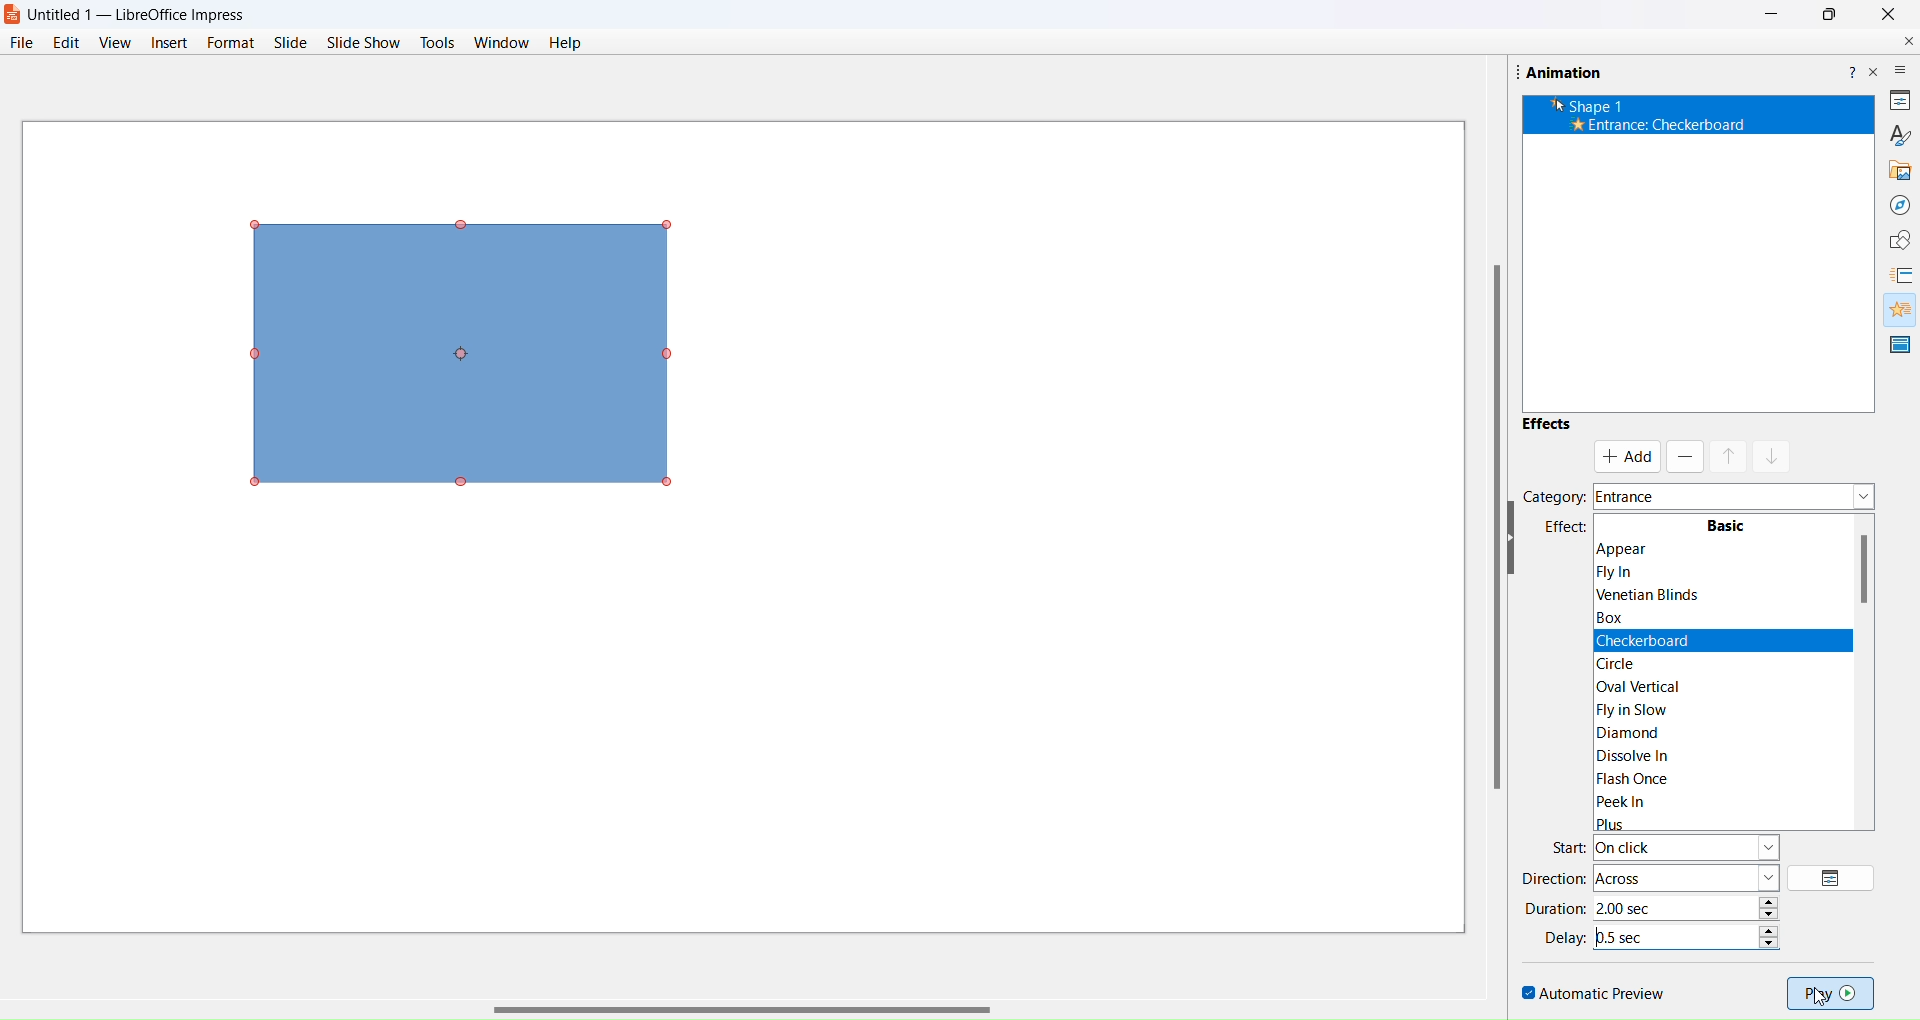  What do you see at coordinates (1648, 115) in the screenshot?
I see `’k Shape 1
* Entrance: Appear` at bounding box center [1648, 115].